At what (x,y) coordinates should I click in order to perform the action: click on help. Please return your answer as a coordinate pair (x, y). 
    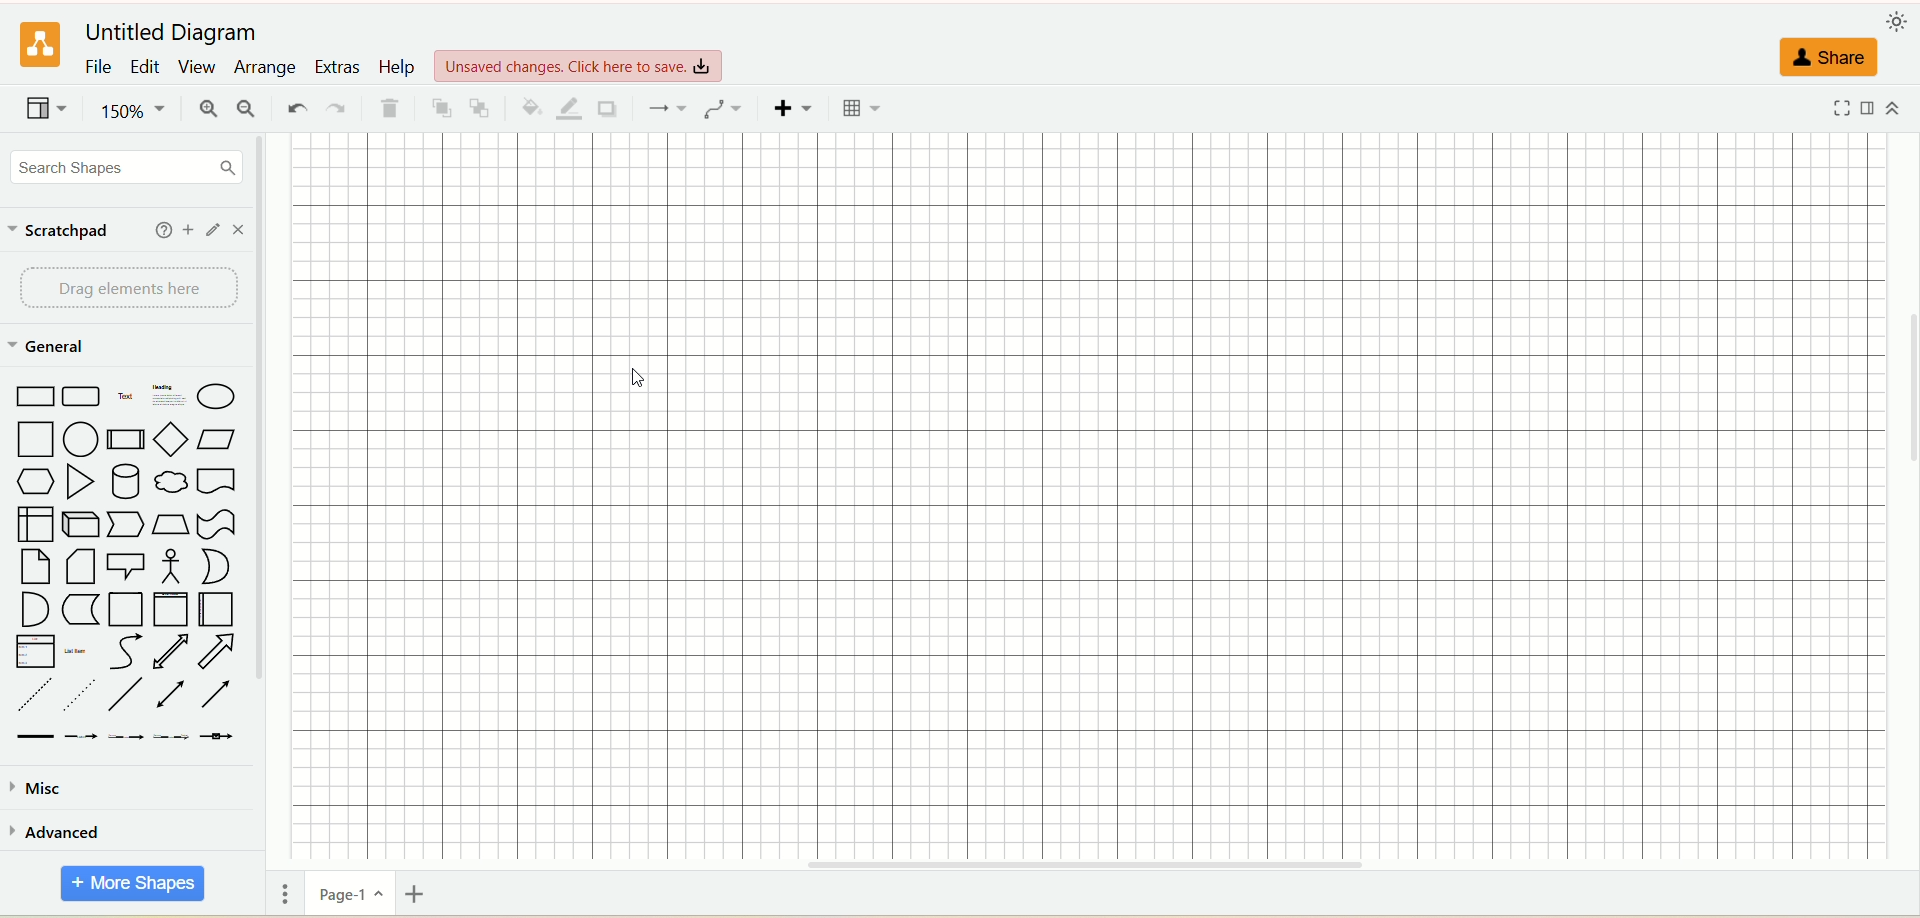
    Looking at the image, I should click on (397, 68).